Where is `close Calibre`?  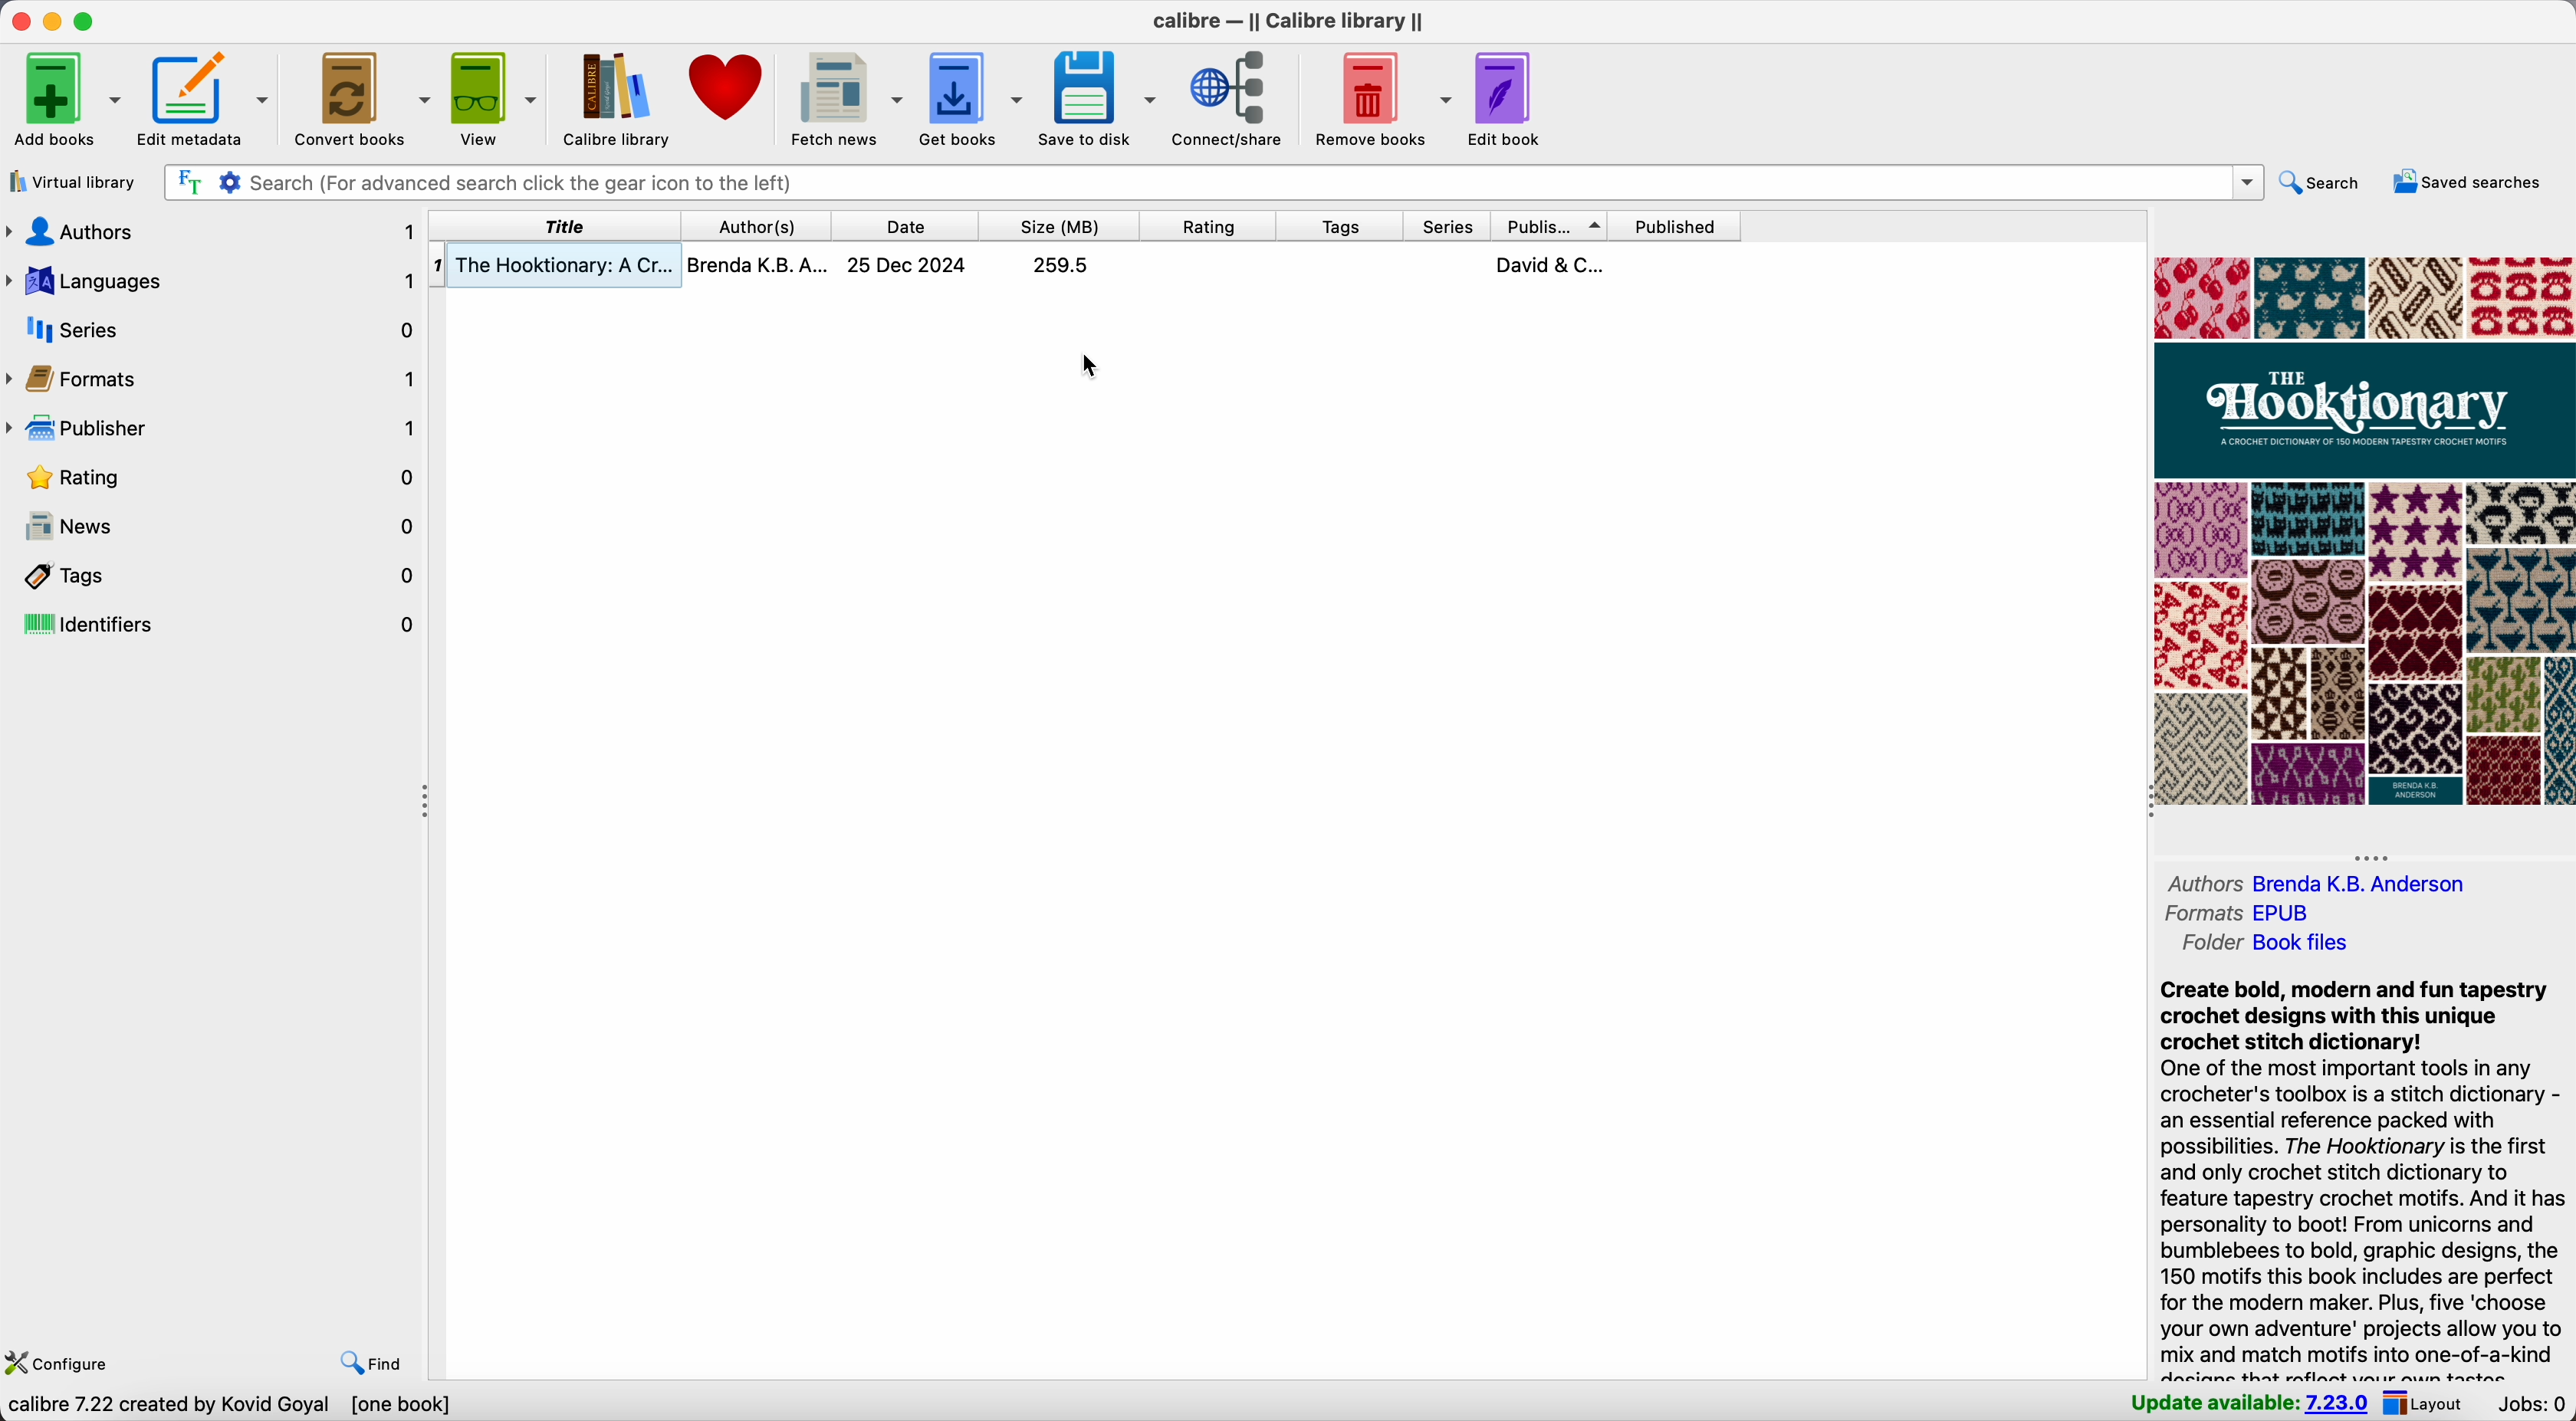
close Calibre is located at coordinates (16, 20).